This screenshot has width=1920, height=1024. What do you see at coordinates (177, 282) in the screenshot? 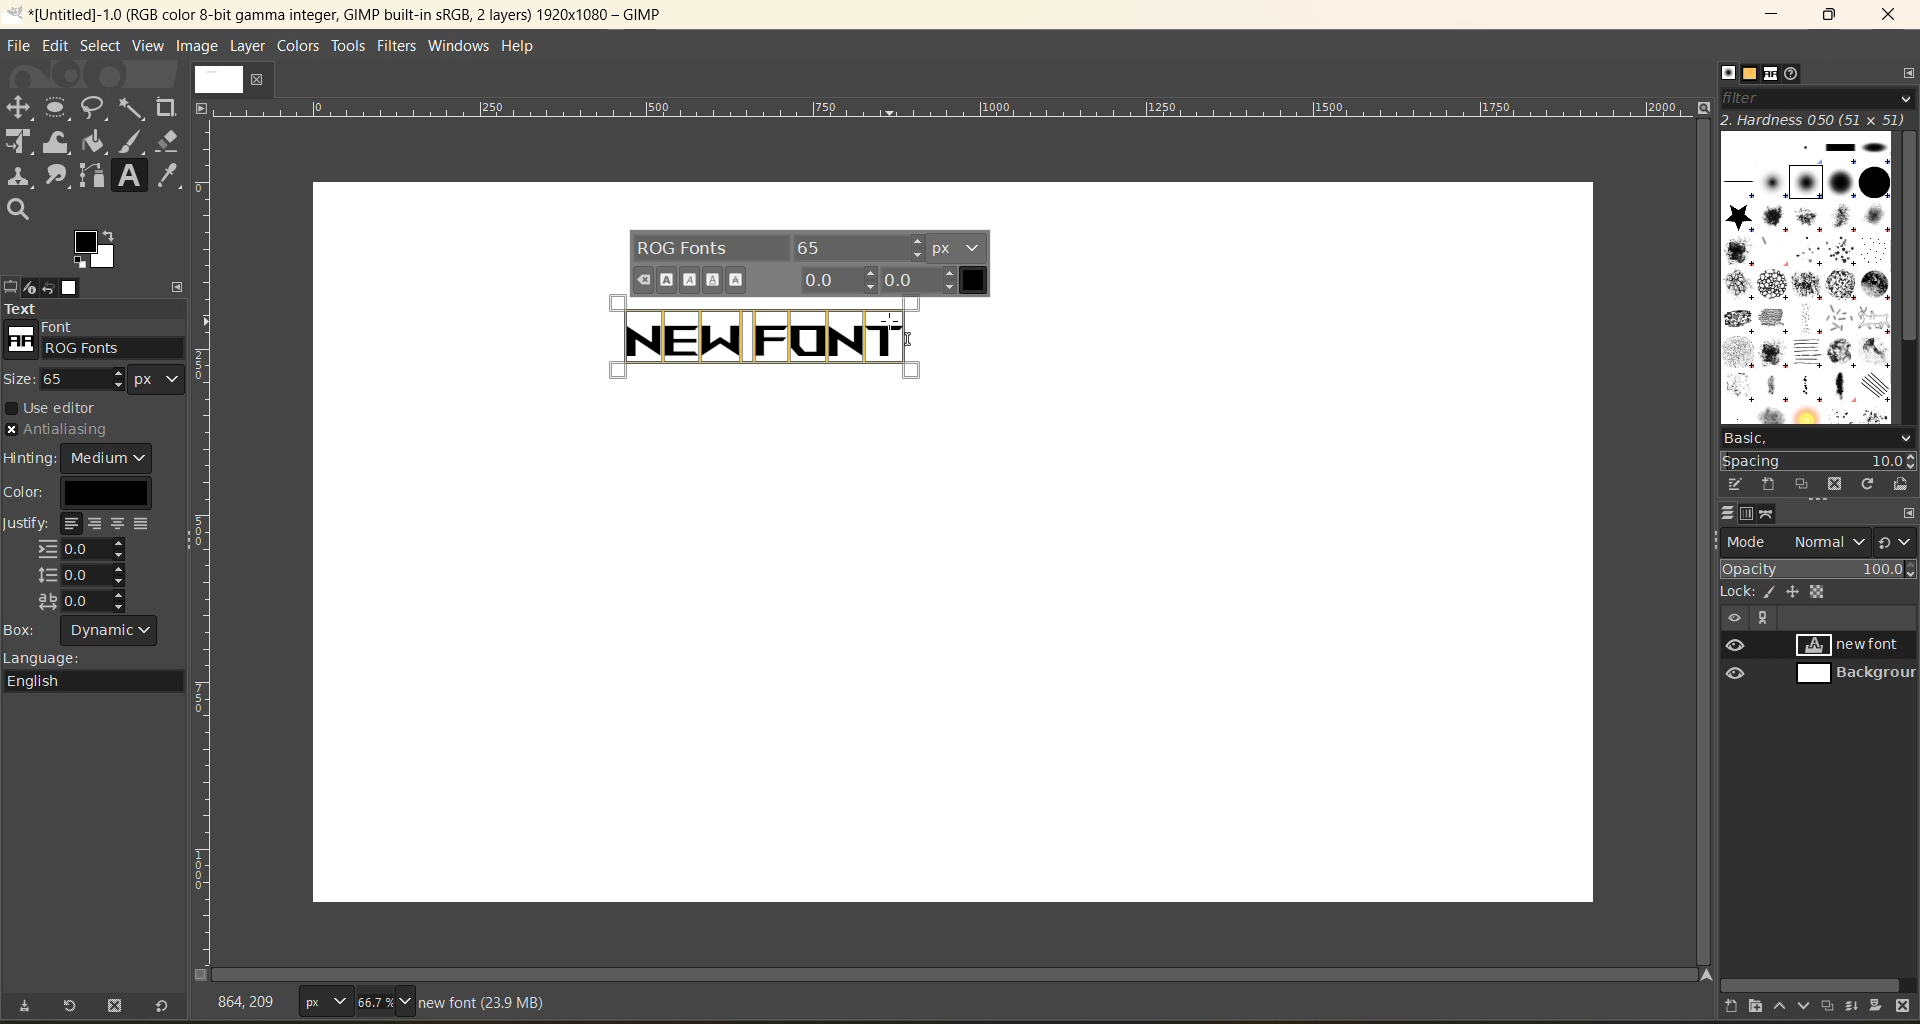
I see `configure` at bounding box center [177, 282].